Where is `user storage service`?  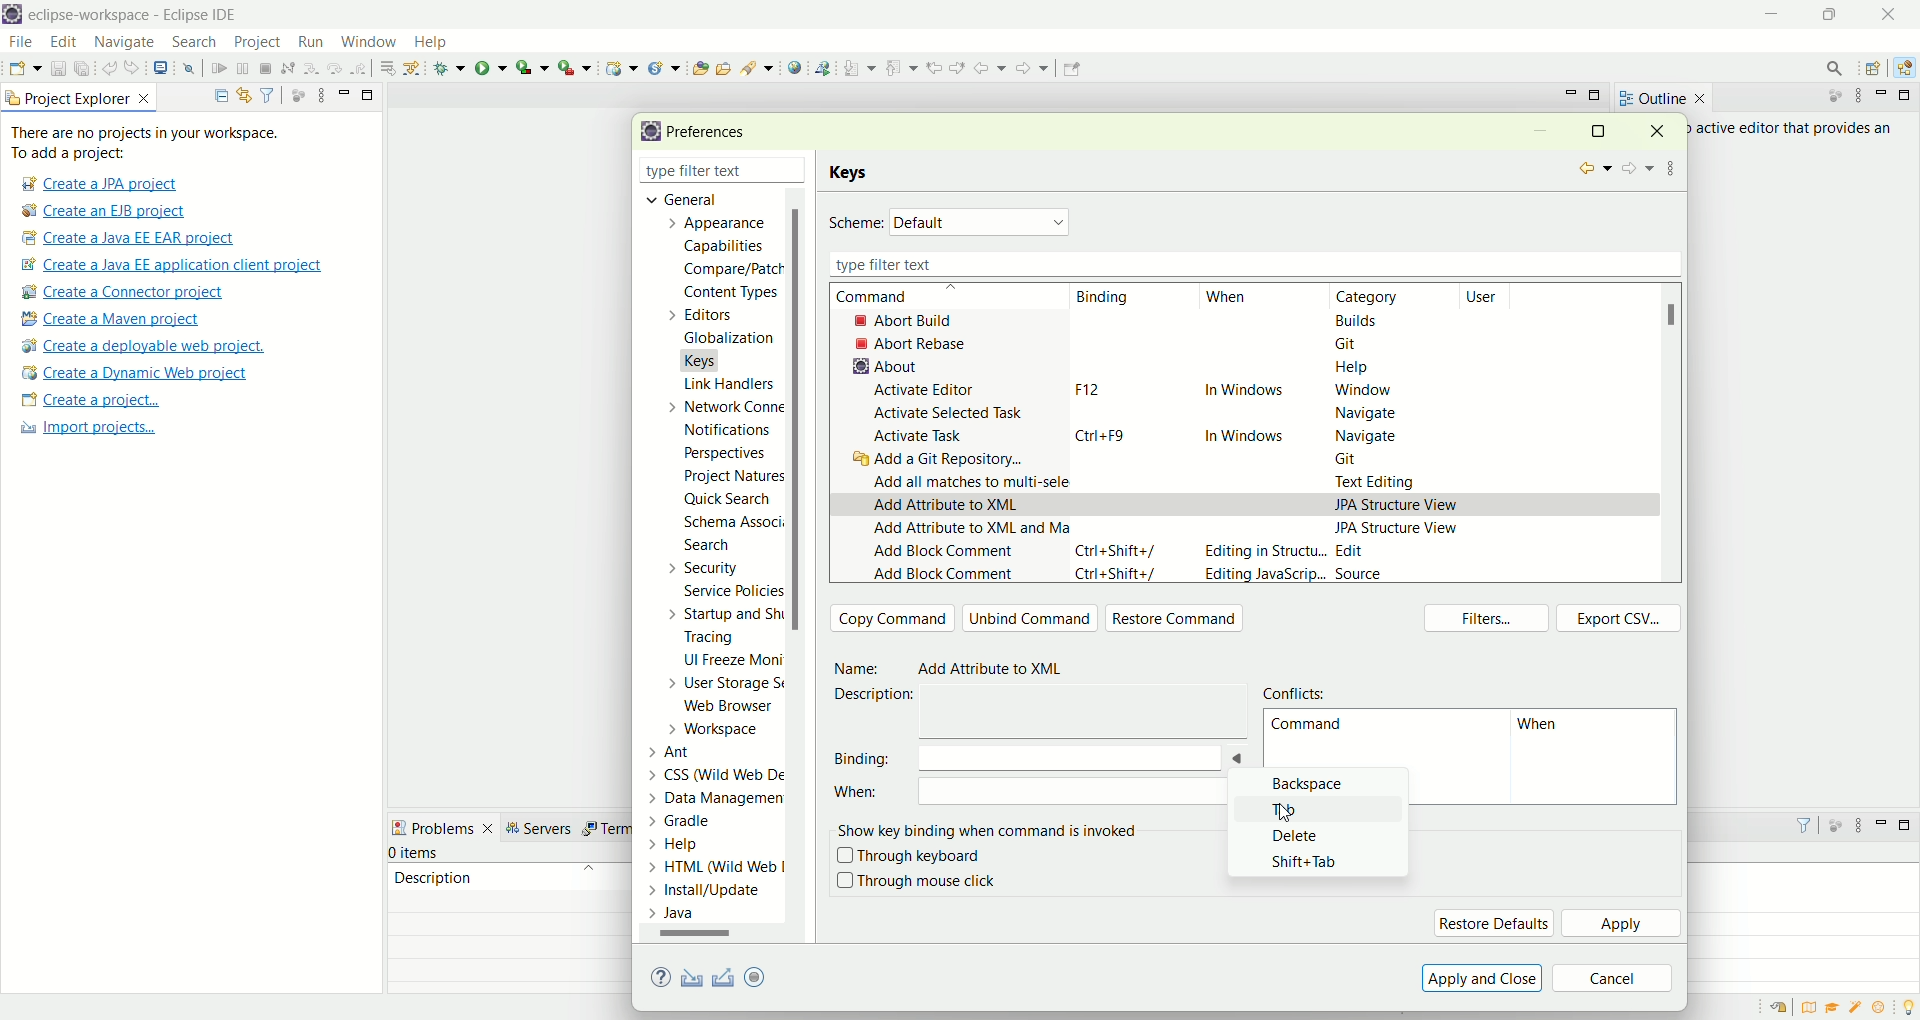
user storage service is located at coordinates (727, 686).